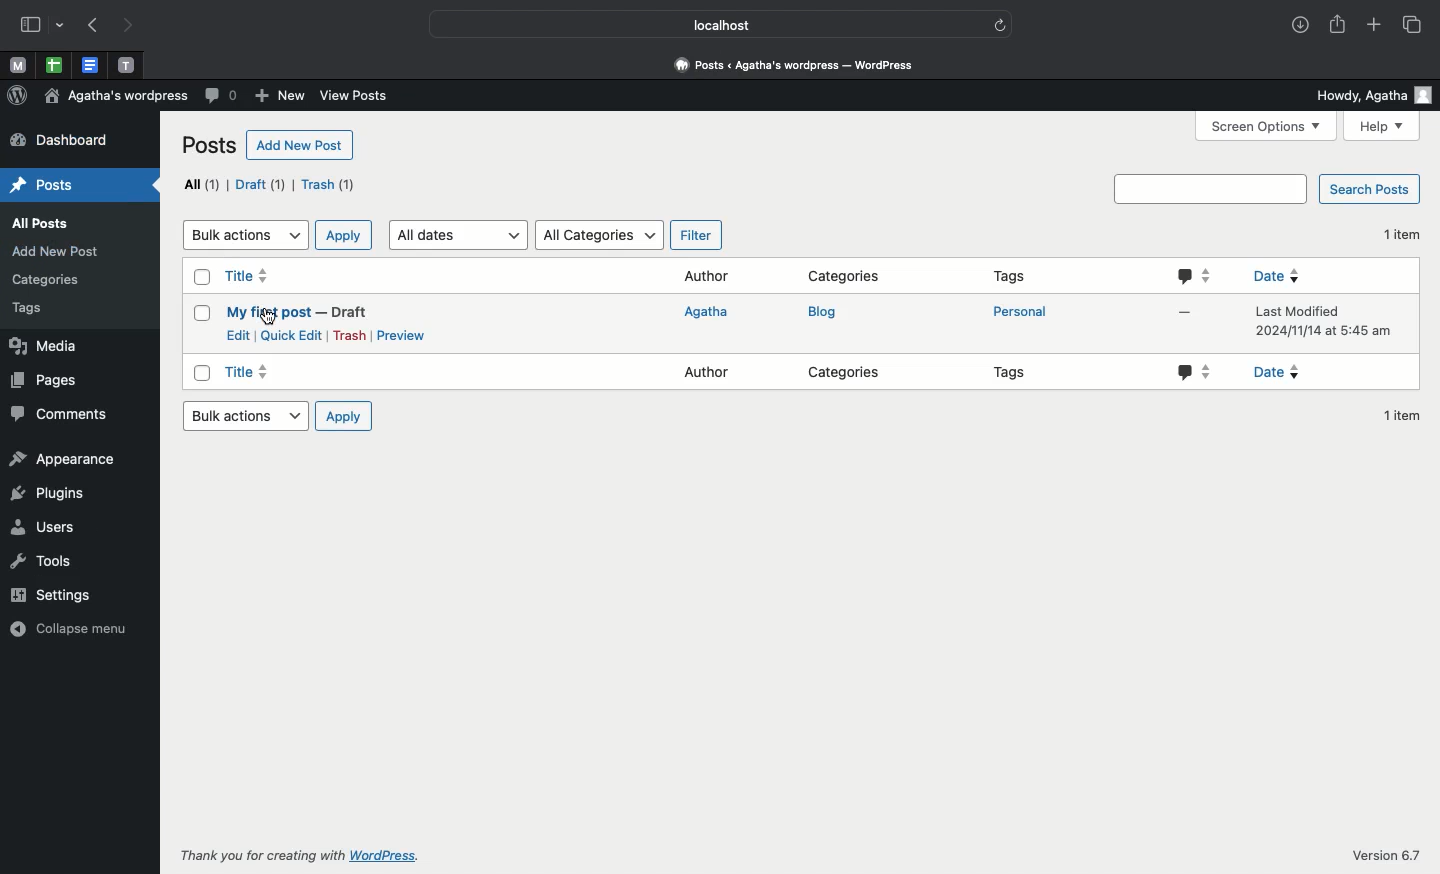  Describe the element at coordinates (199, 276) in the screenshot. I see `Checkbox` at that location.